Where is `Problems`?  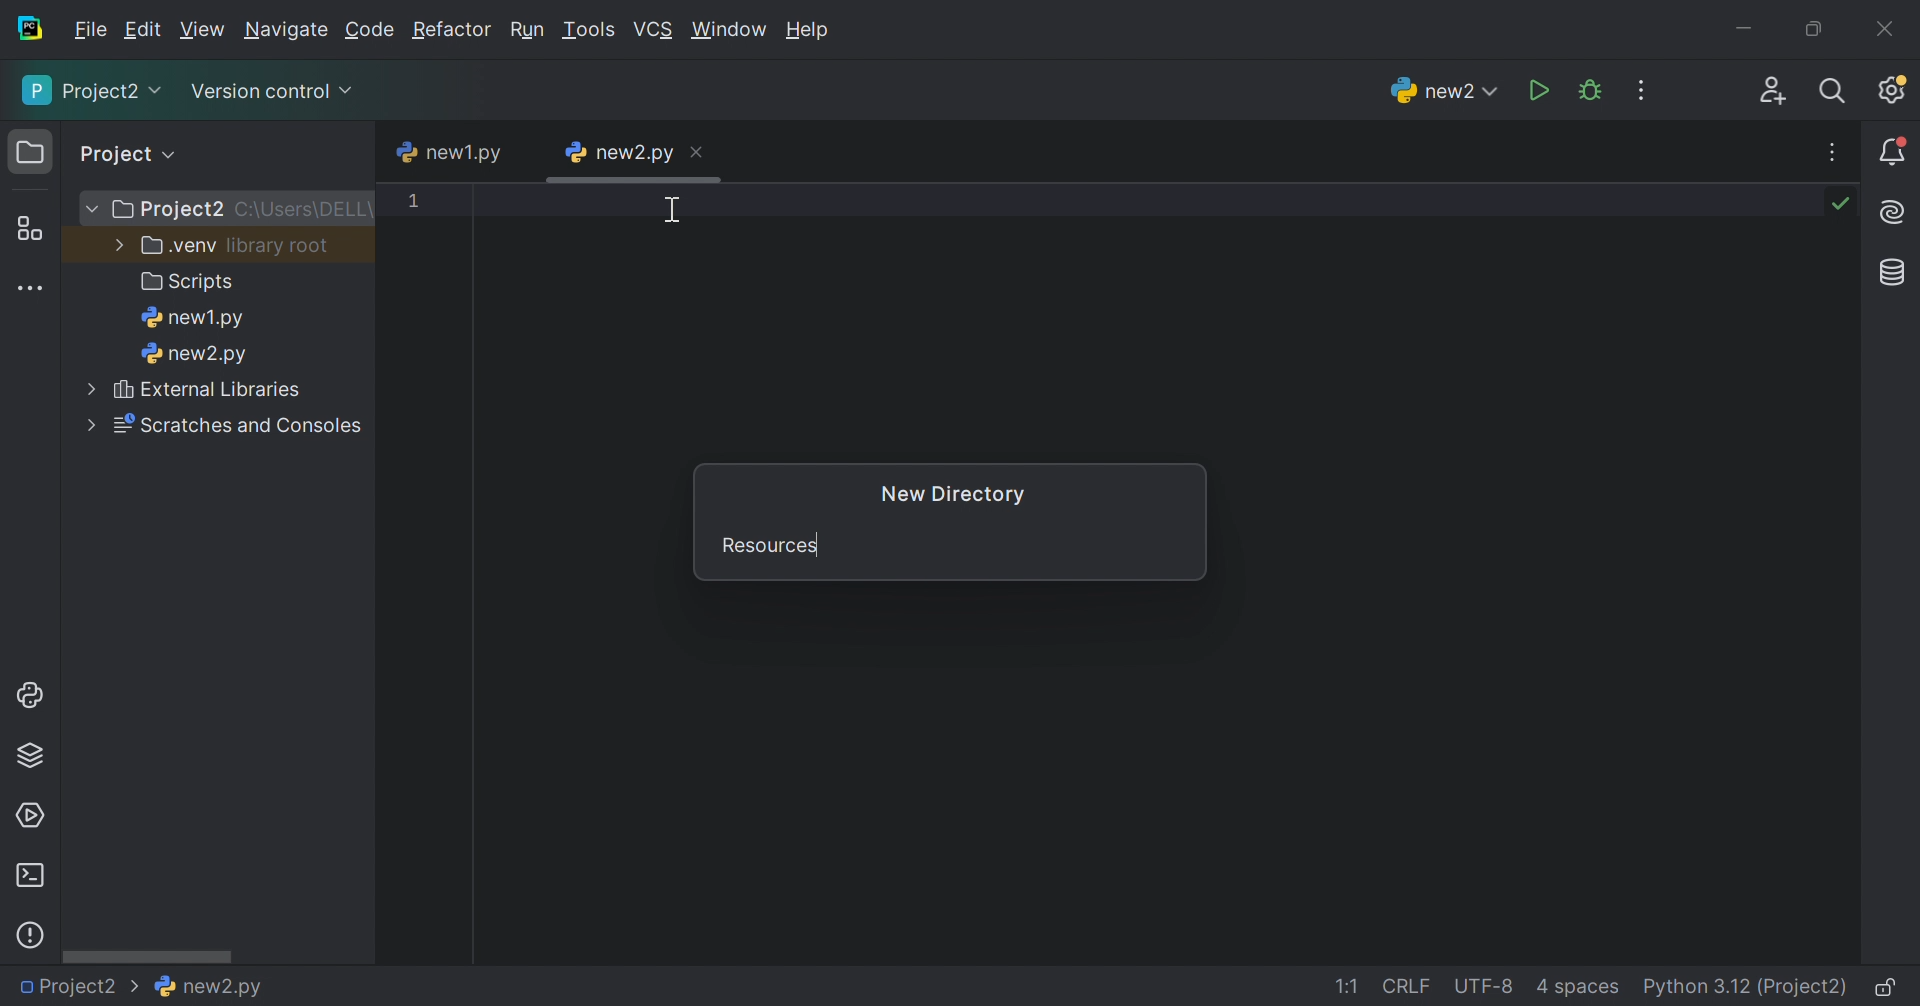
Problems is located at coordinates (33, 936).